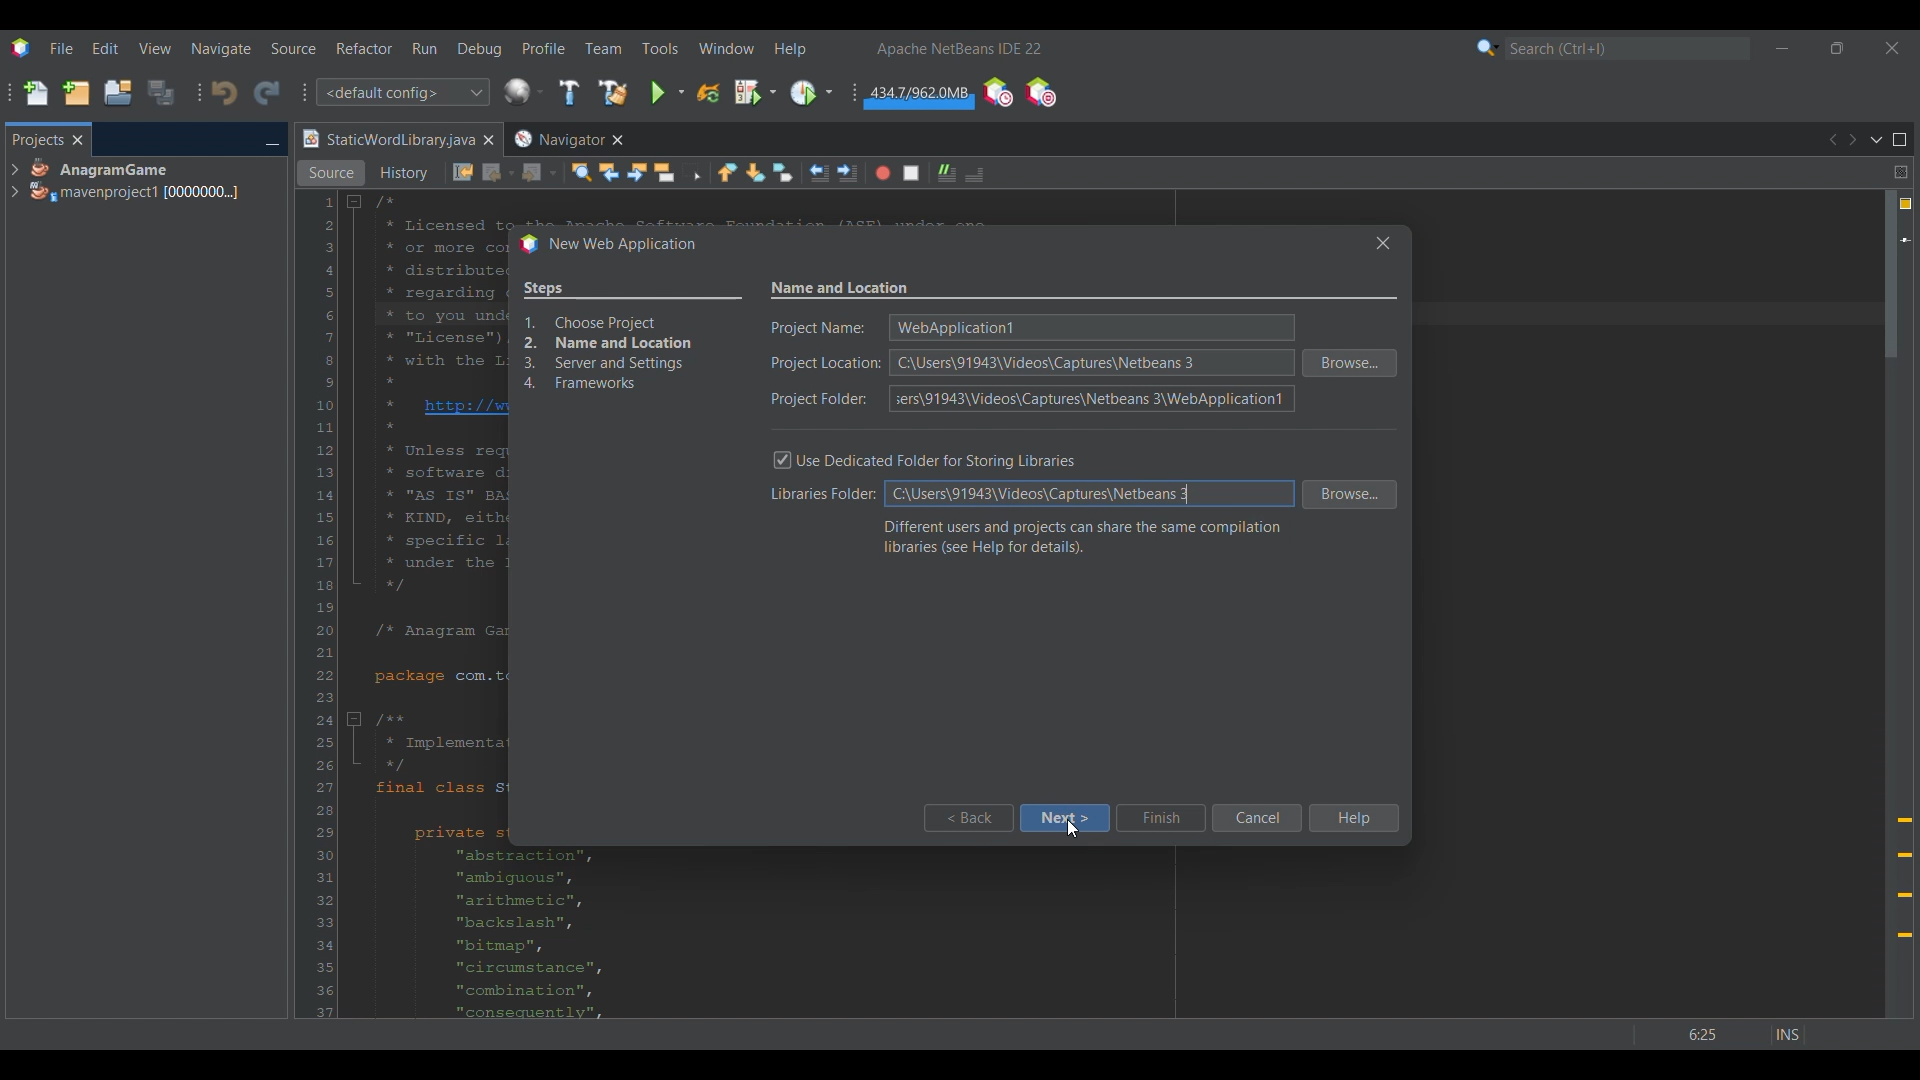 The height and width of the screenshot is (1080, 1920). Describe the element at coordinates (78, 140) in the screenshot. I see `Close tab` at that location.